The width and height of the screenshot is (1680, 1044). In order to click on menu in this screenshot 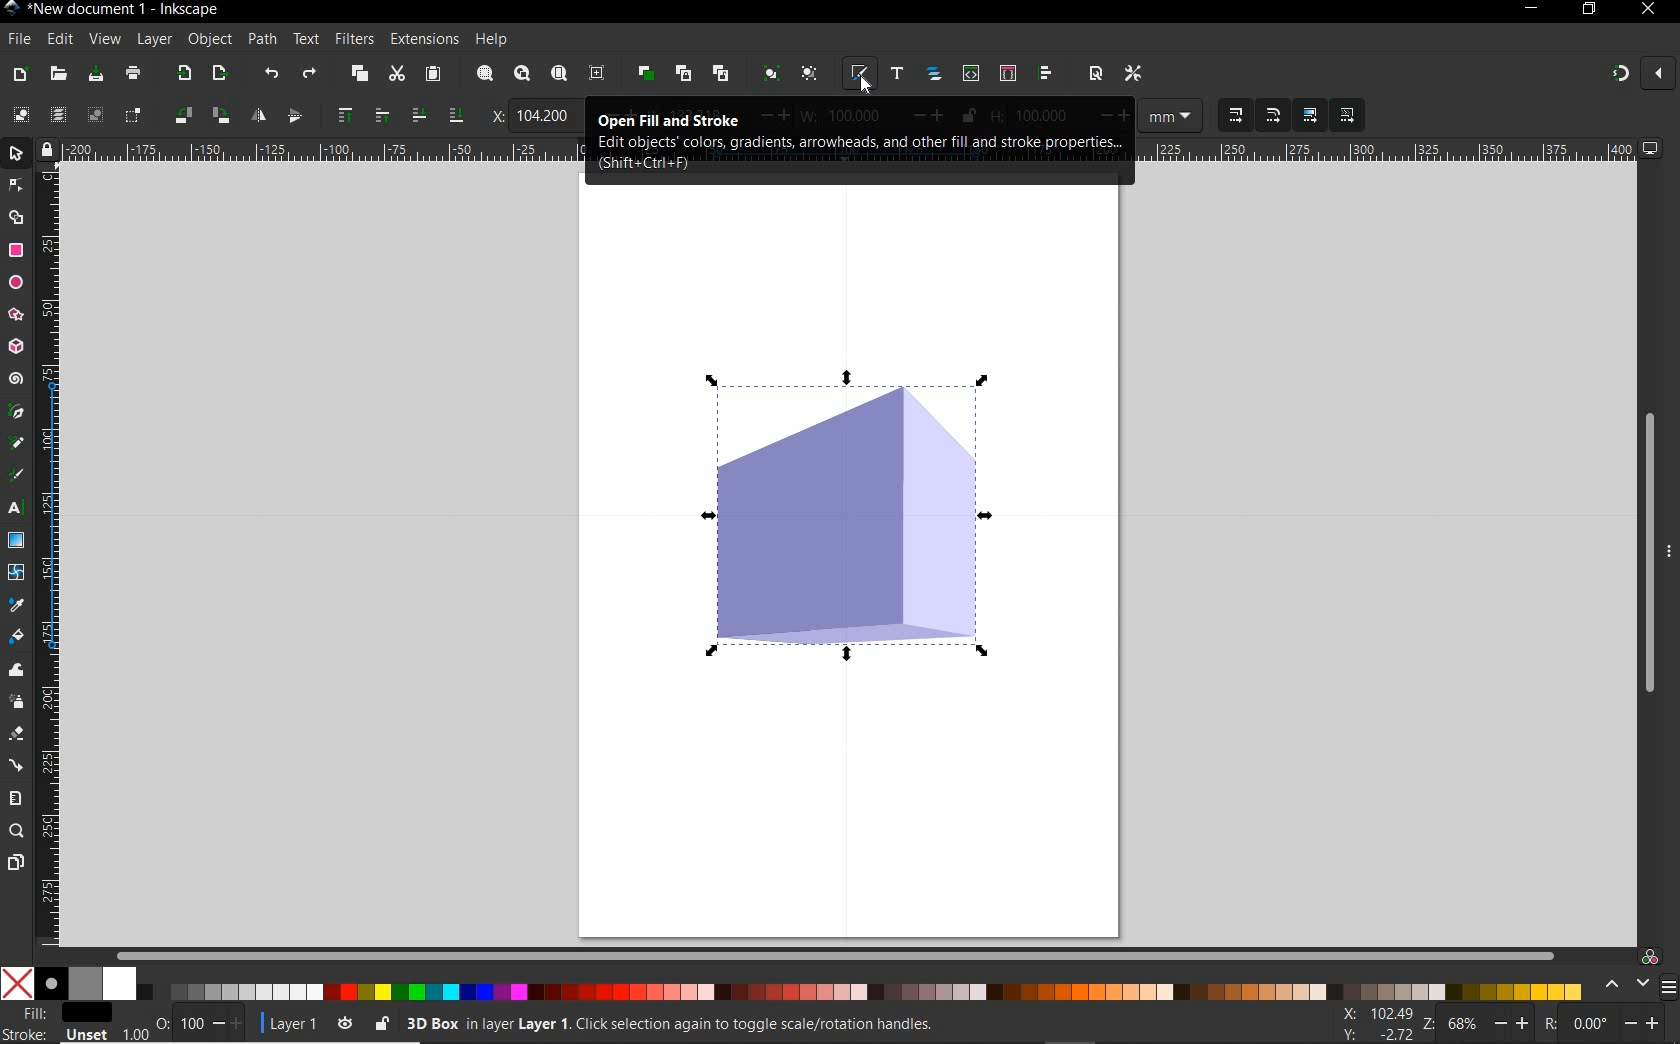, I will do `click(1669, 986)`.